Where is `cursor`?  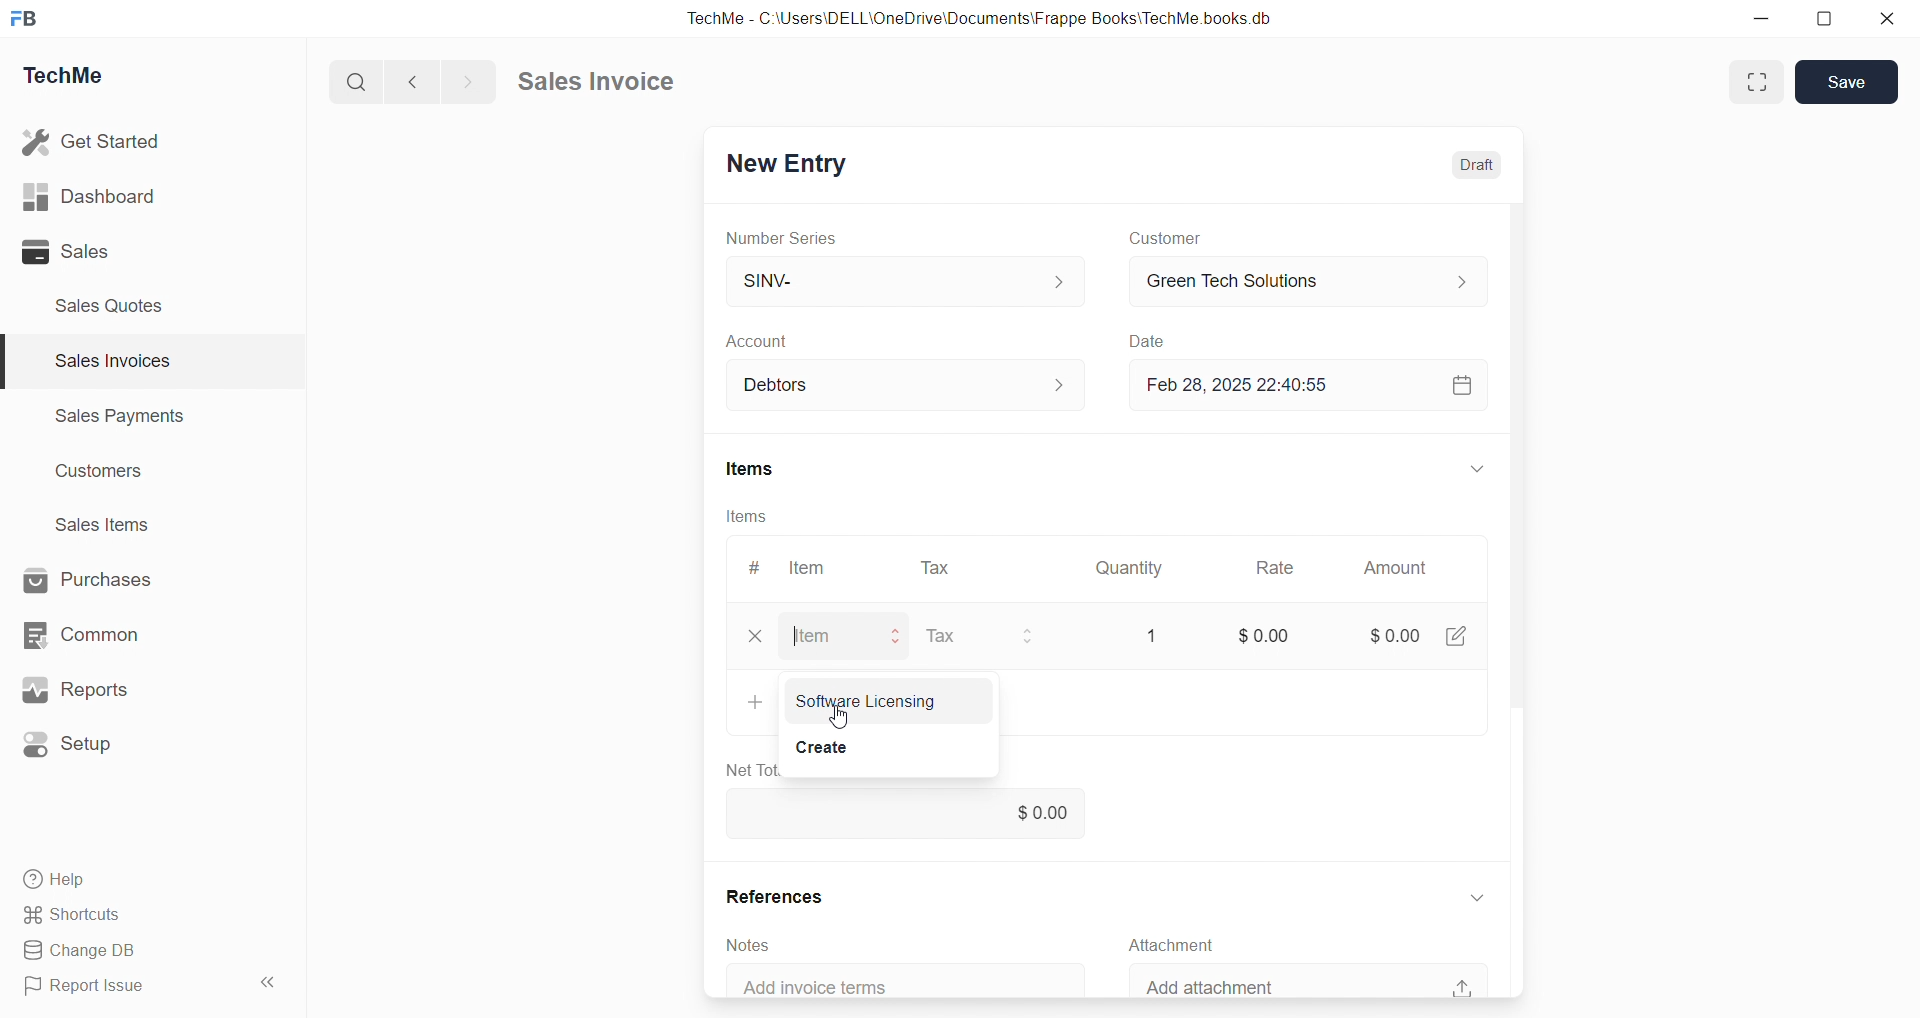
cursor is located at coordinates (838, 716).